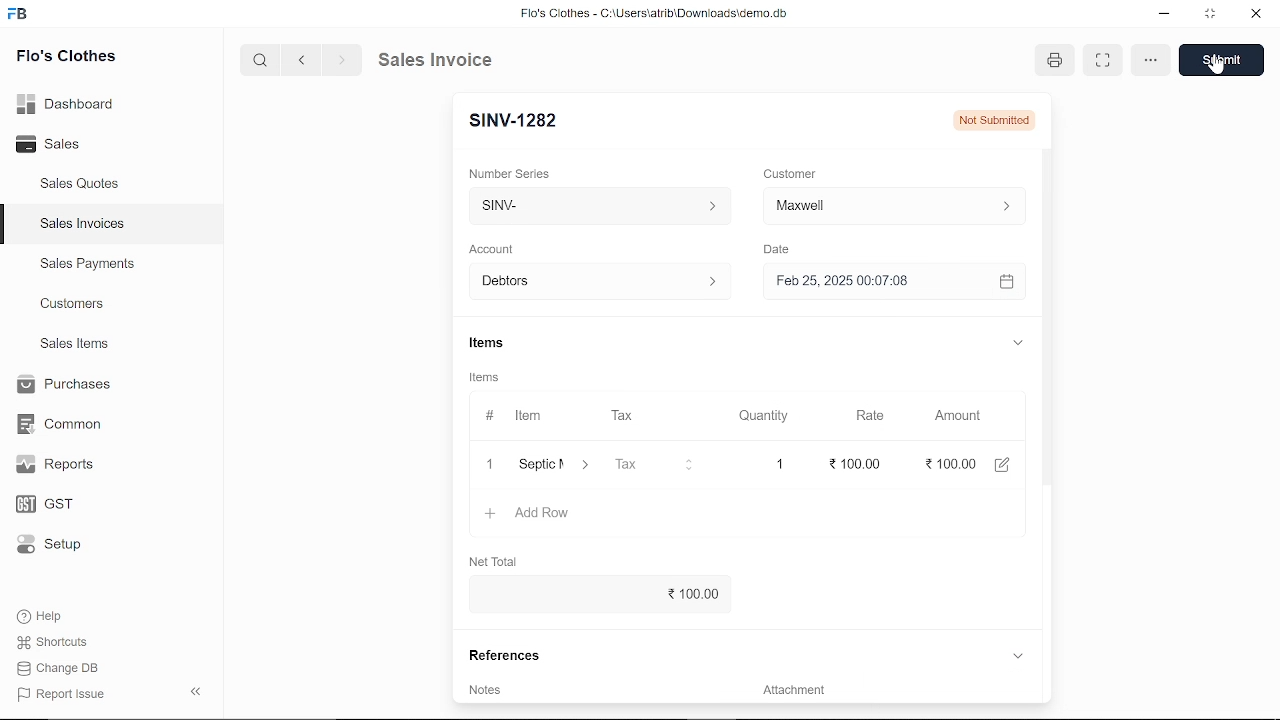  I want to click on cursor, so click(1216, 65).